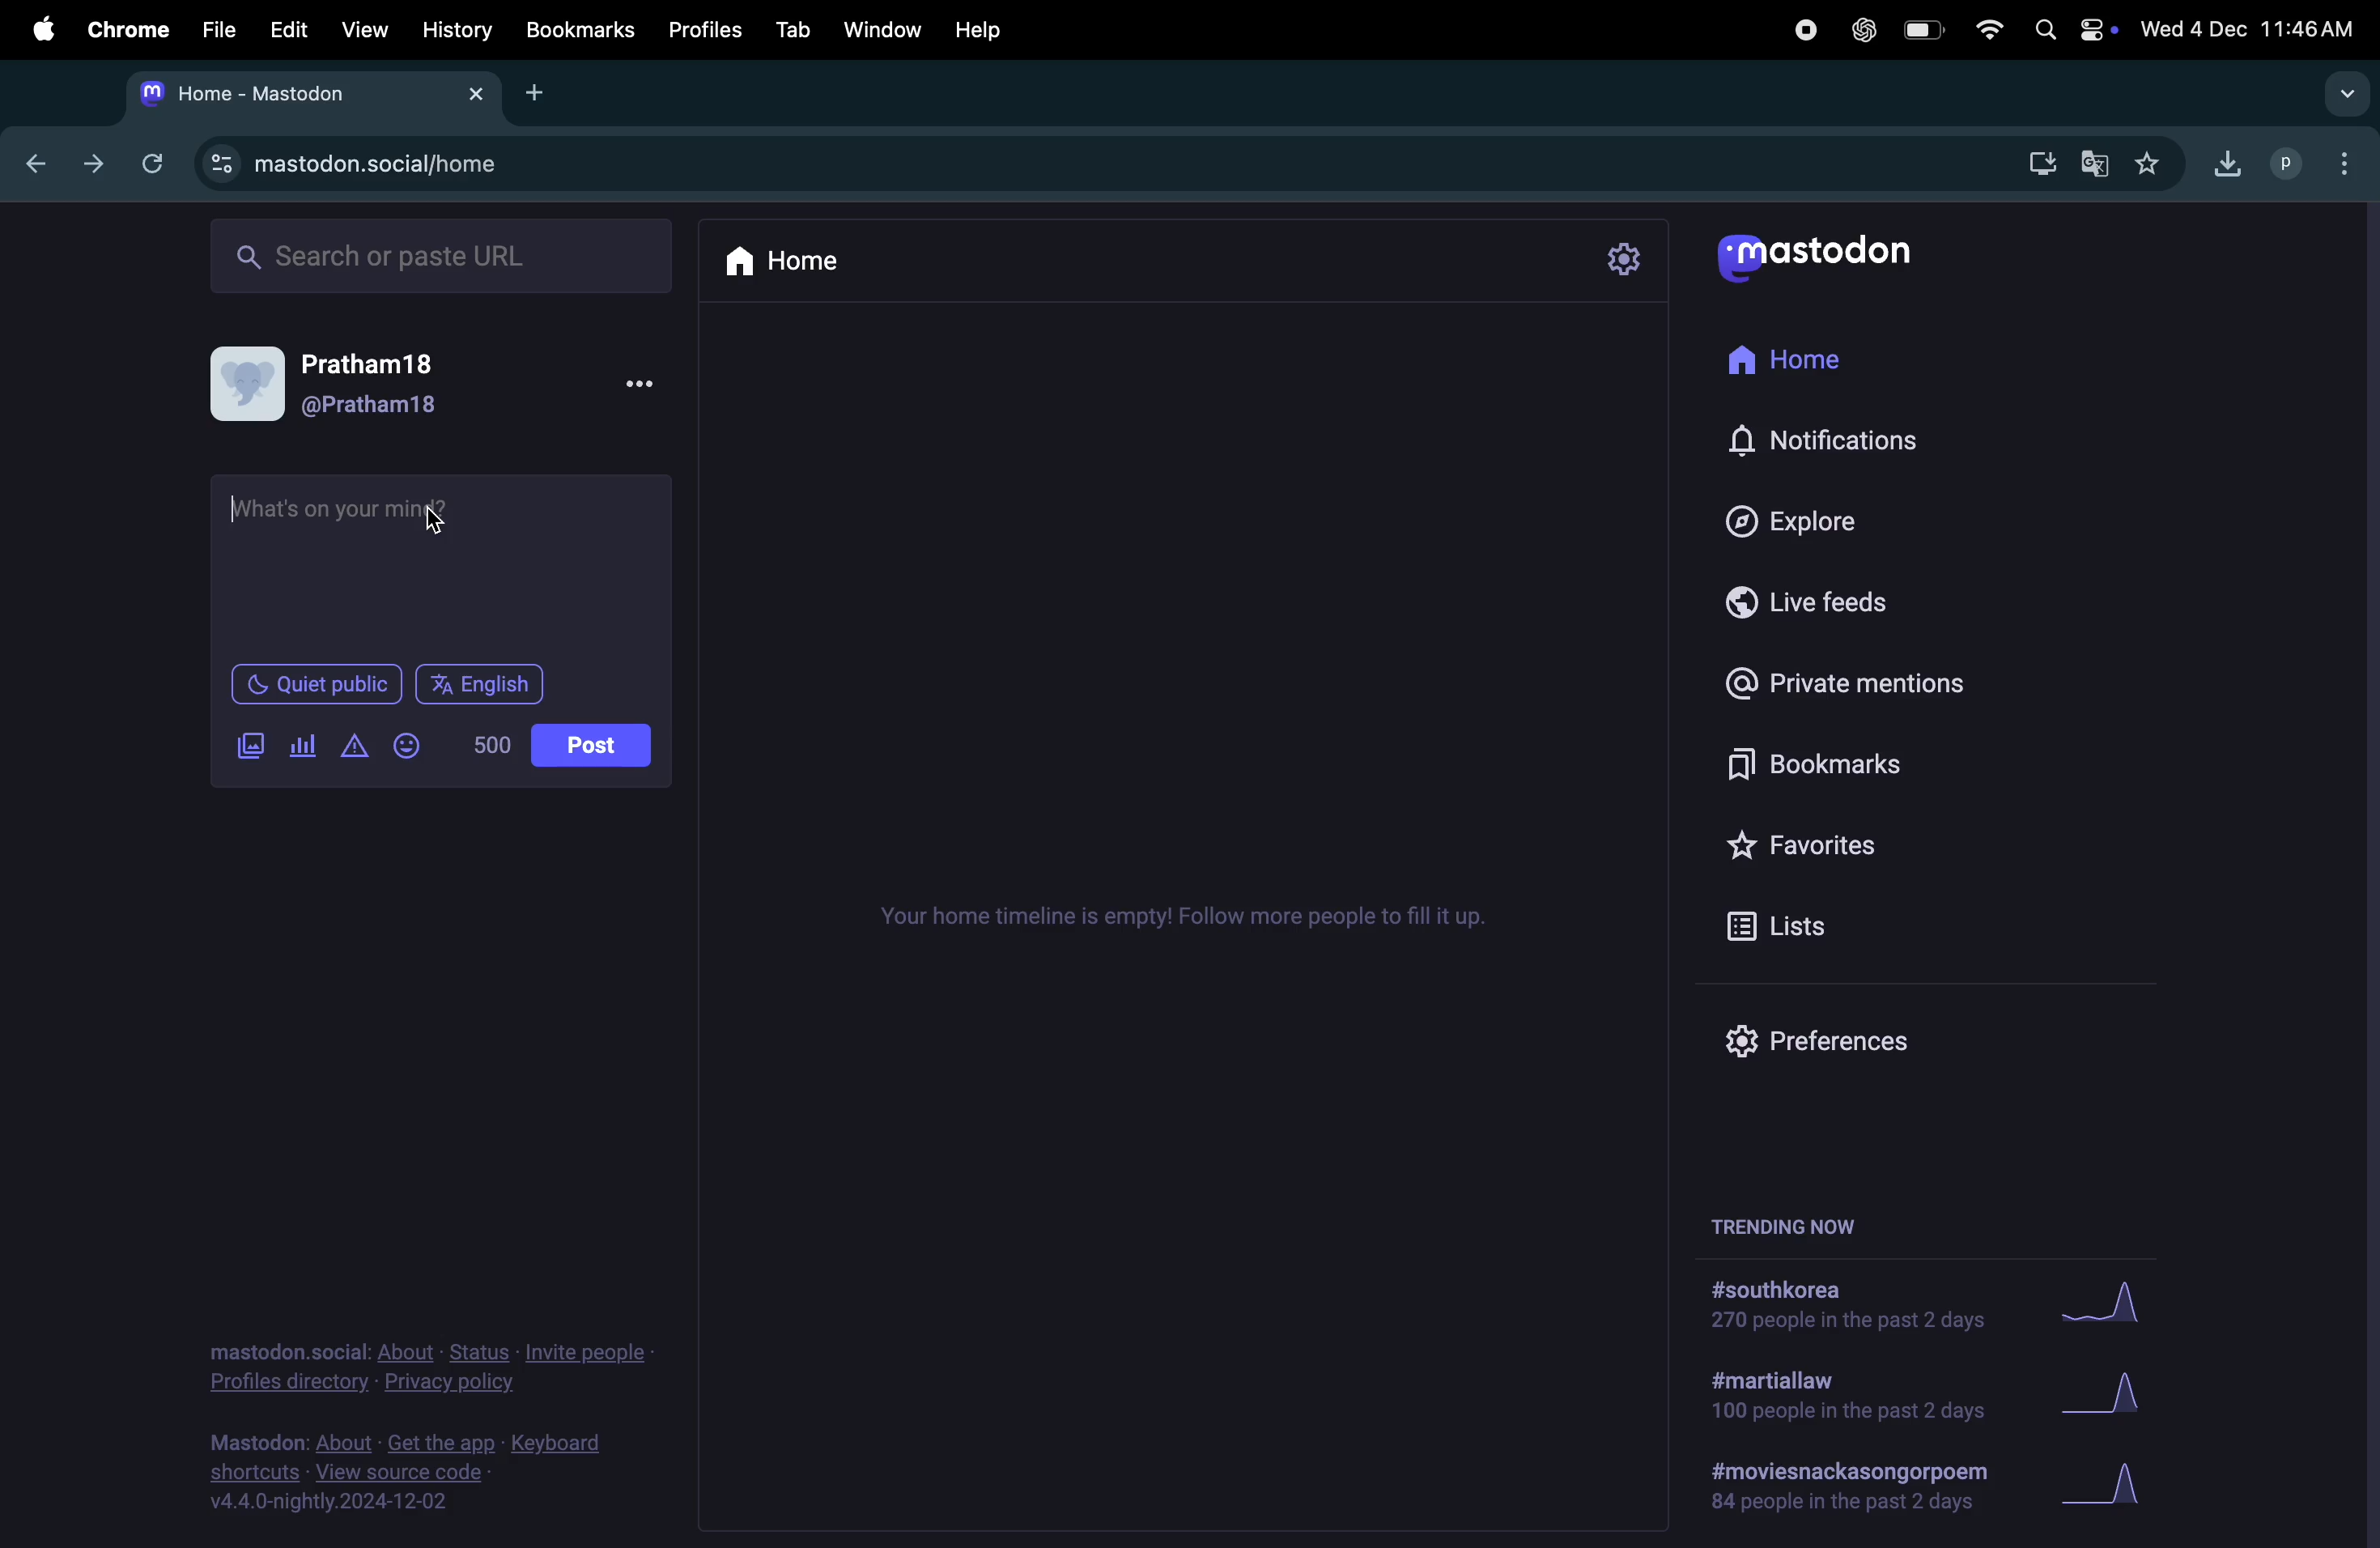 This screenshot has height=1548, width=2380. What do you see at coordinates (1848, 680) in the screenshot?
I see `private  mentions` at bounding box center [1848, 680].